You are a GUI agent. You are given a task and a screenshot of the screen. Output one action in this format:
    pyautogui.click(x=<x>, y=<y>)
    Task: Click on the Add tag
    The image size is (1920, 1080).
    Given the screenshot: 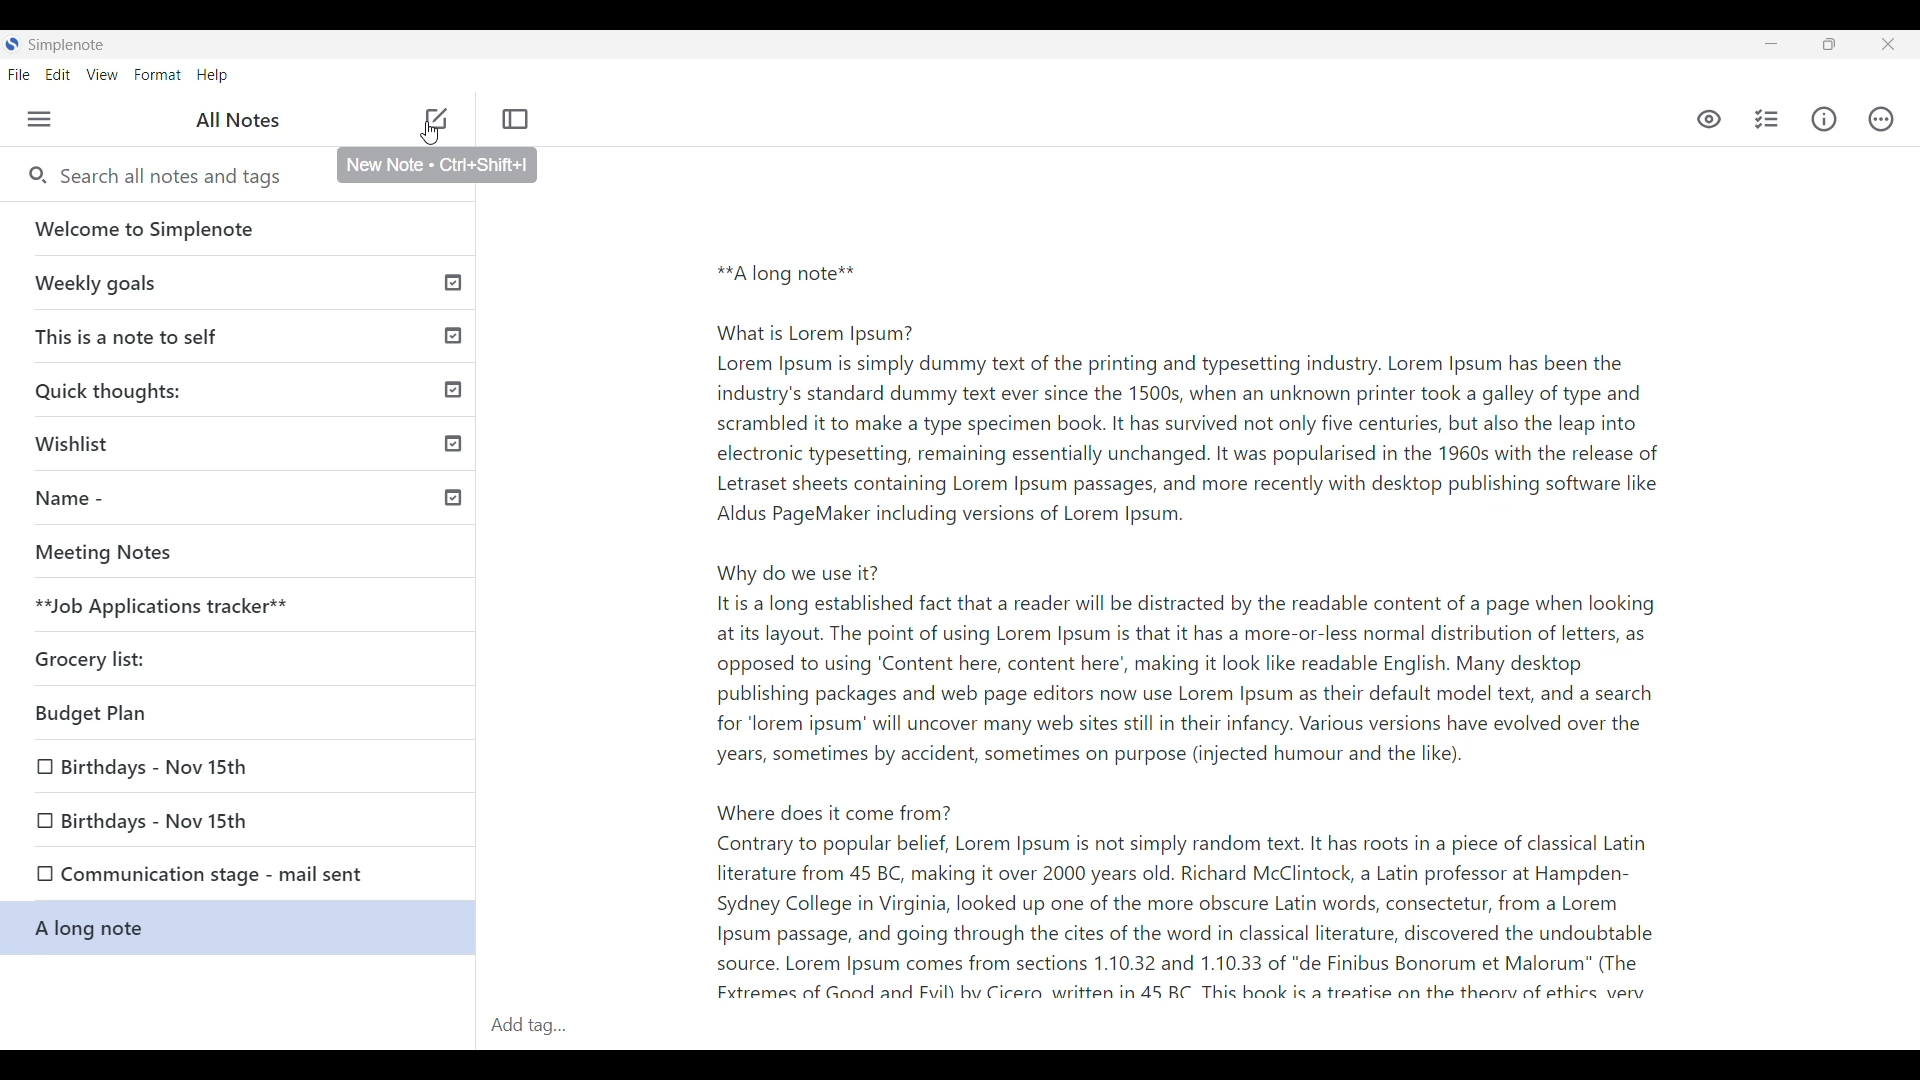 What is the action you would take?
    pyautogui.click(x=539, y=1025)
    